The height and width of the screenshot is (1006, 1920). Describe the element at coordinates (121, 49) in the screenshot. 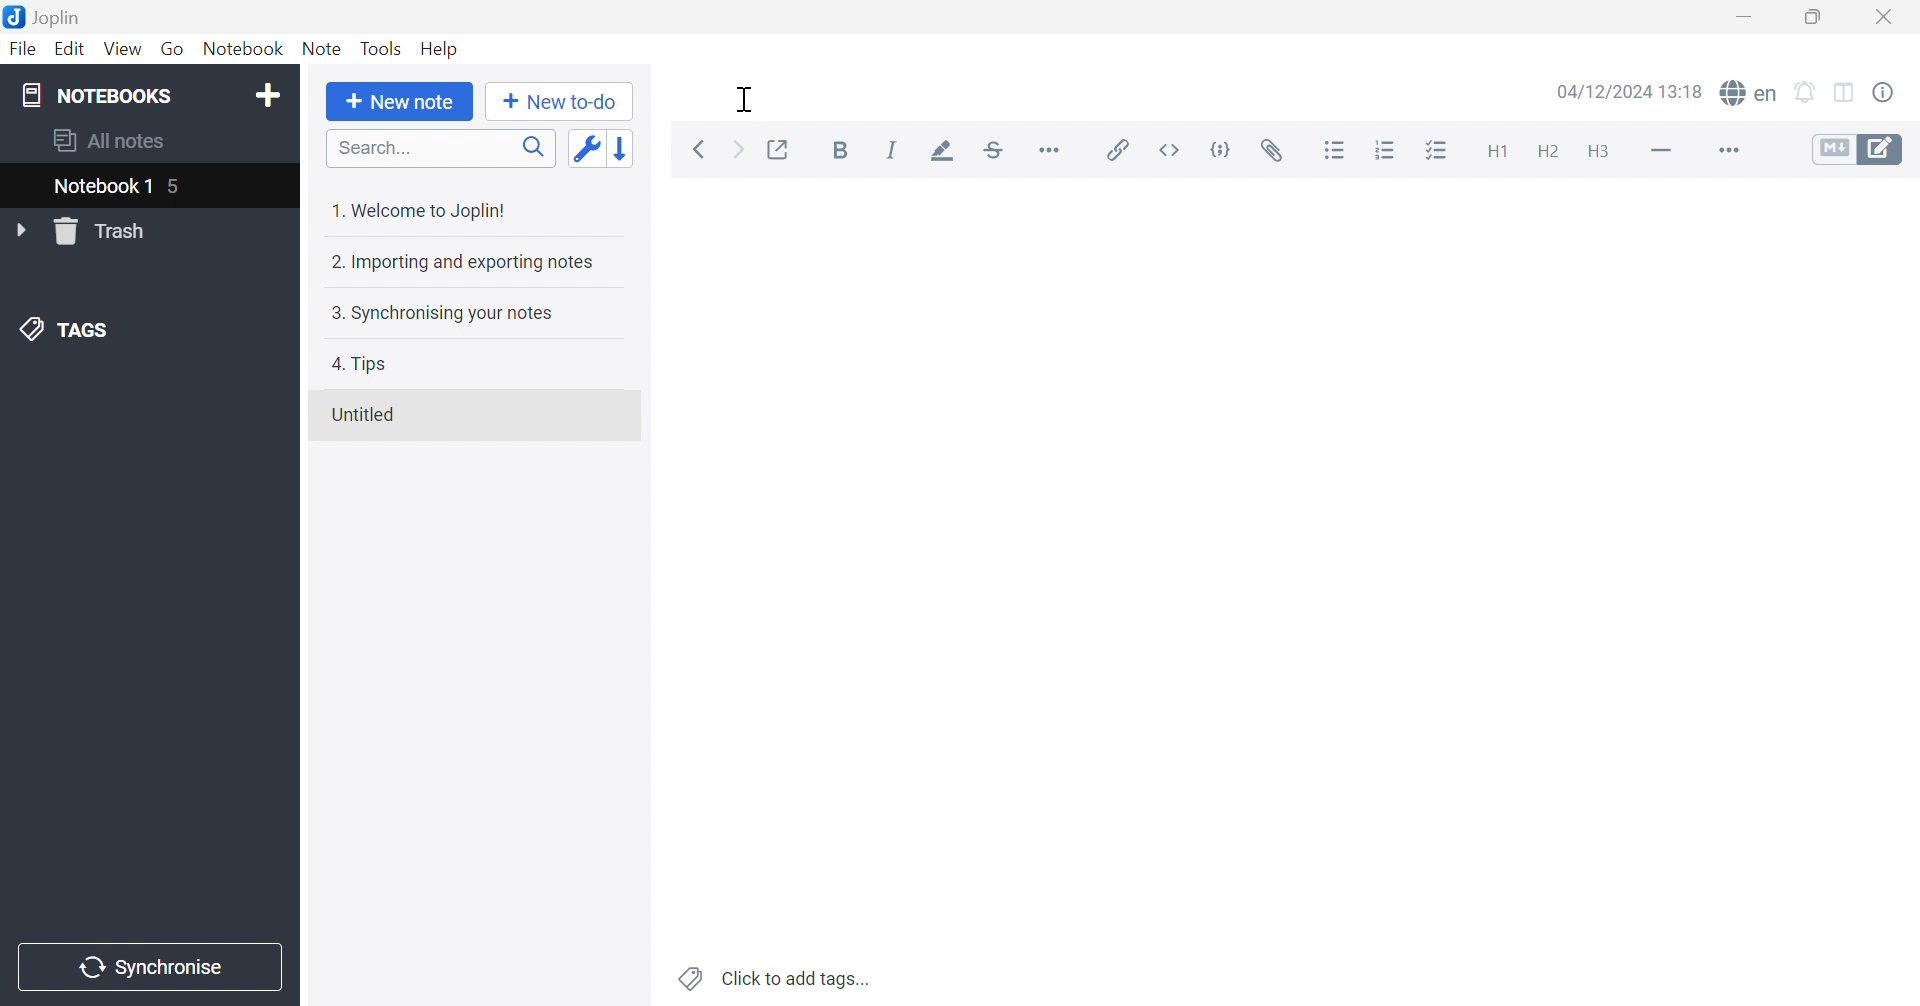

I see `View` at that location.